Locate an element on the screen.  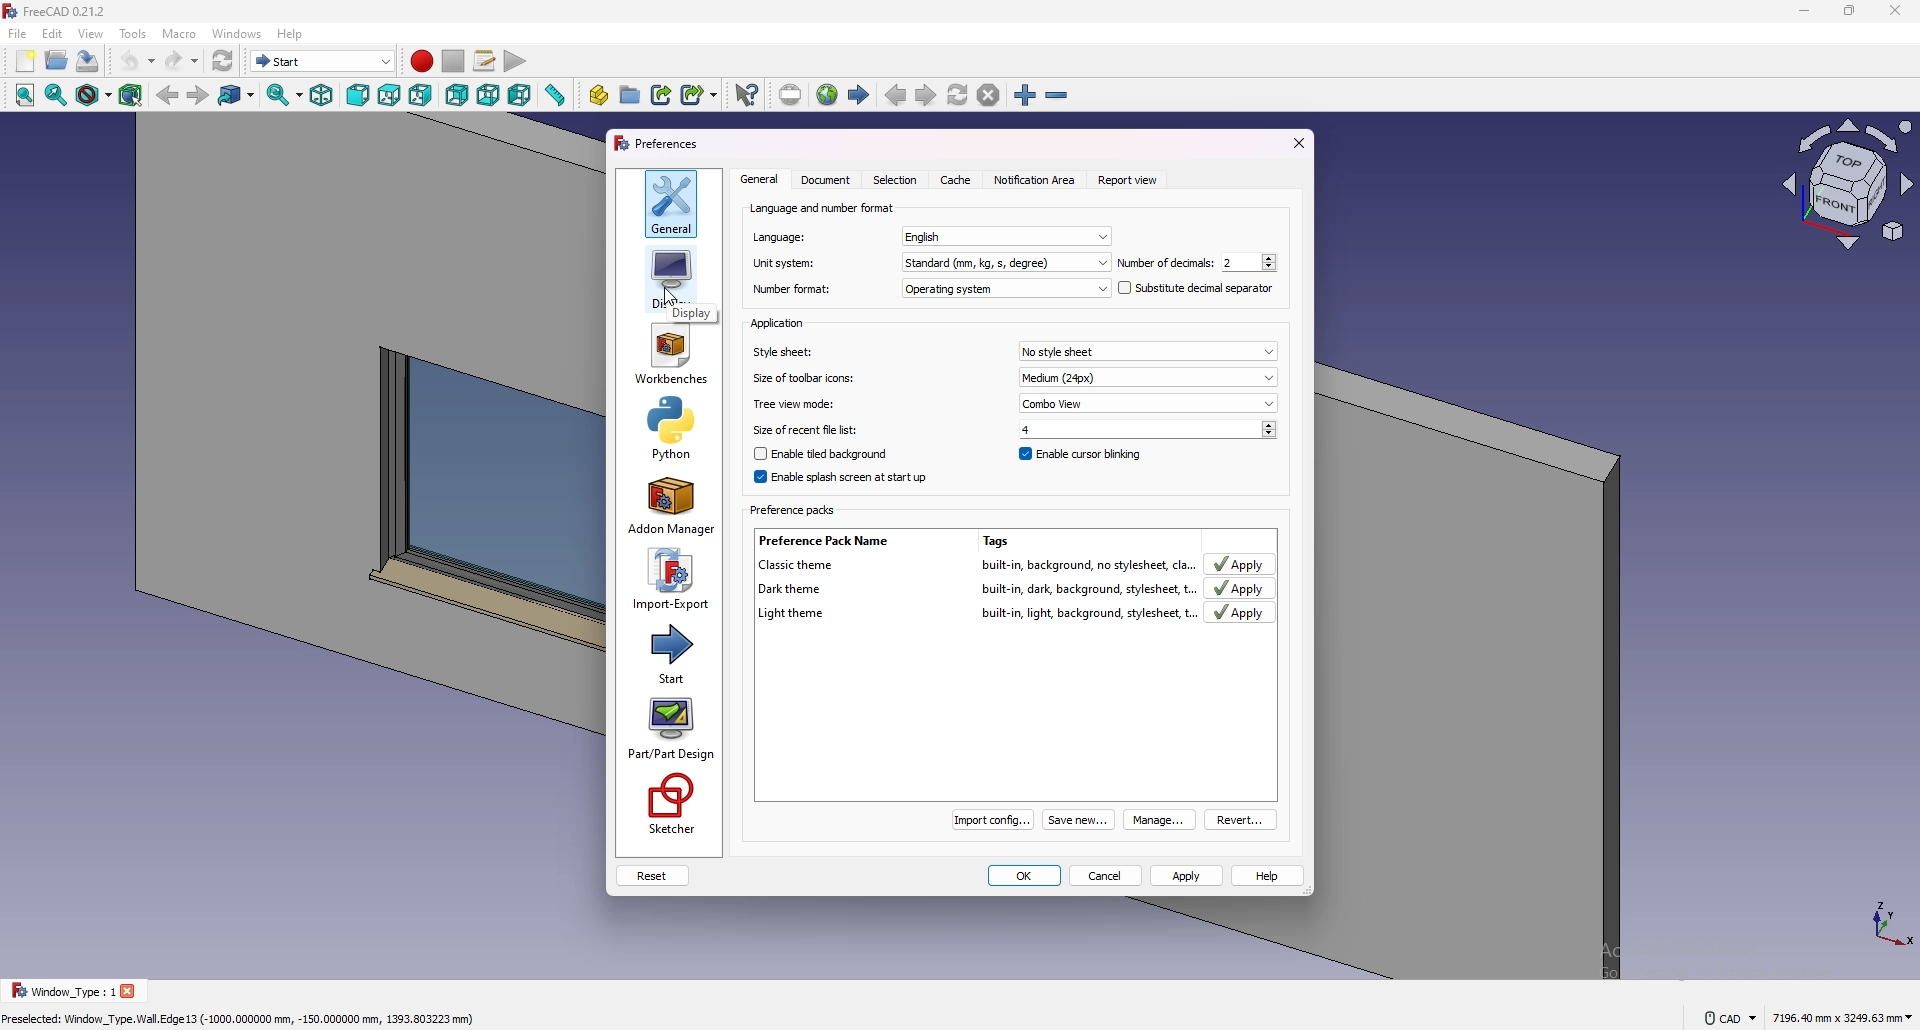
Apply is located at coordinates (1239, 563).